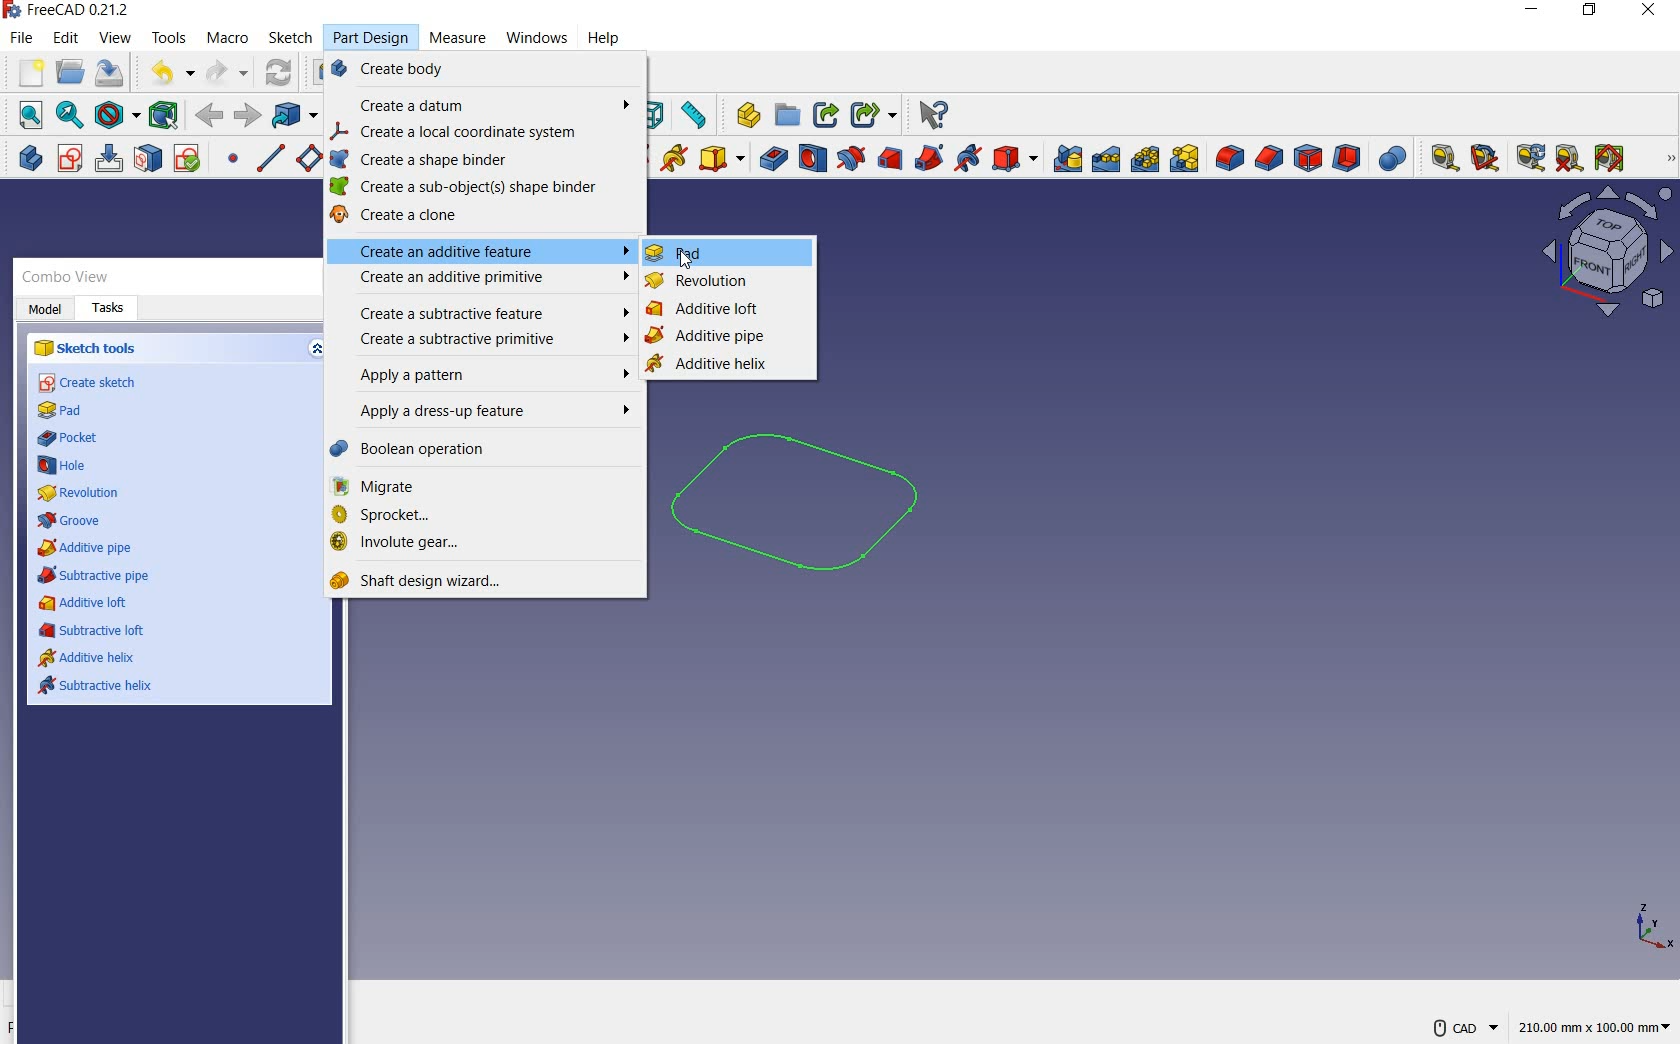 Image resolution: width=1680 pixels, height=1044 pixels. Describe the element at coordinates (487, 310) in the screenshot. I see `create a subtractive feature` at that location.